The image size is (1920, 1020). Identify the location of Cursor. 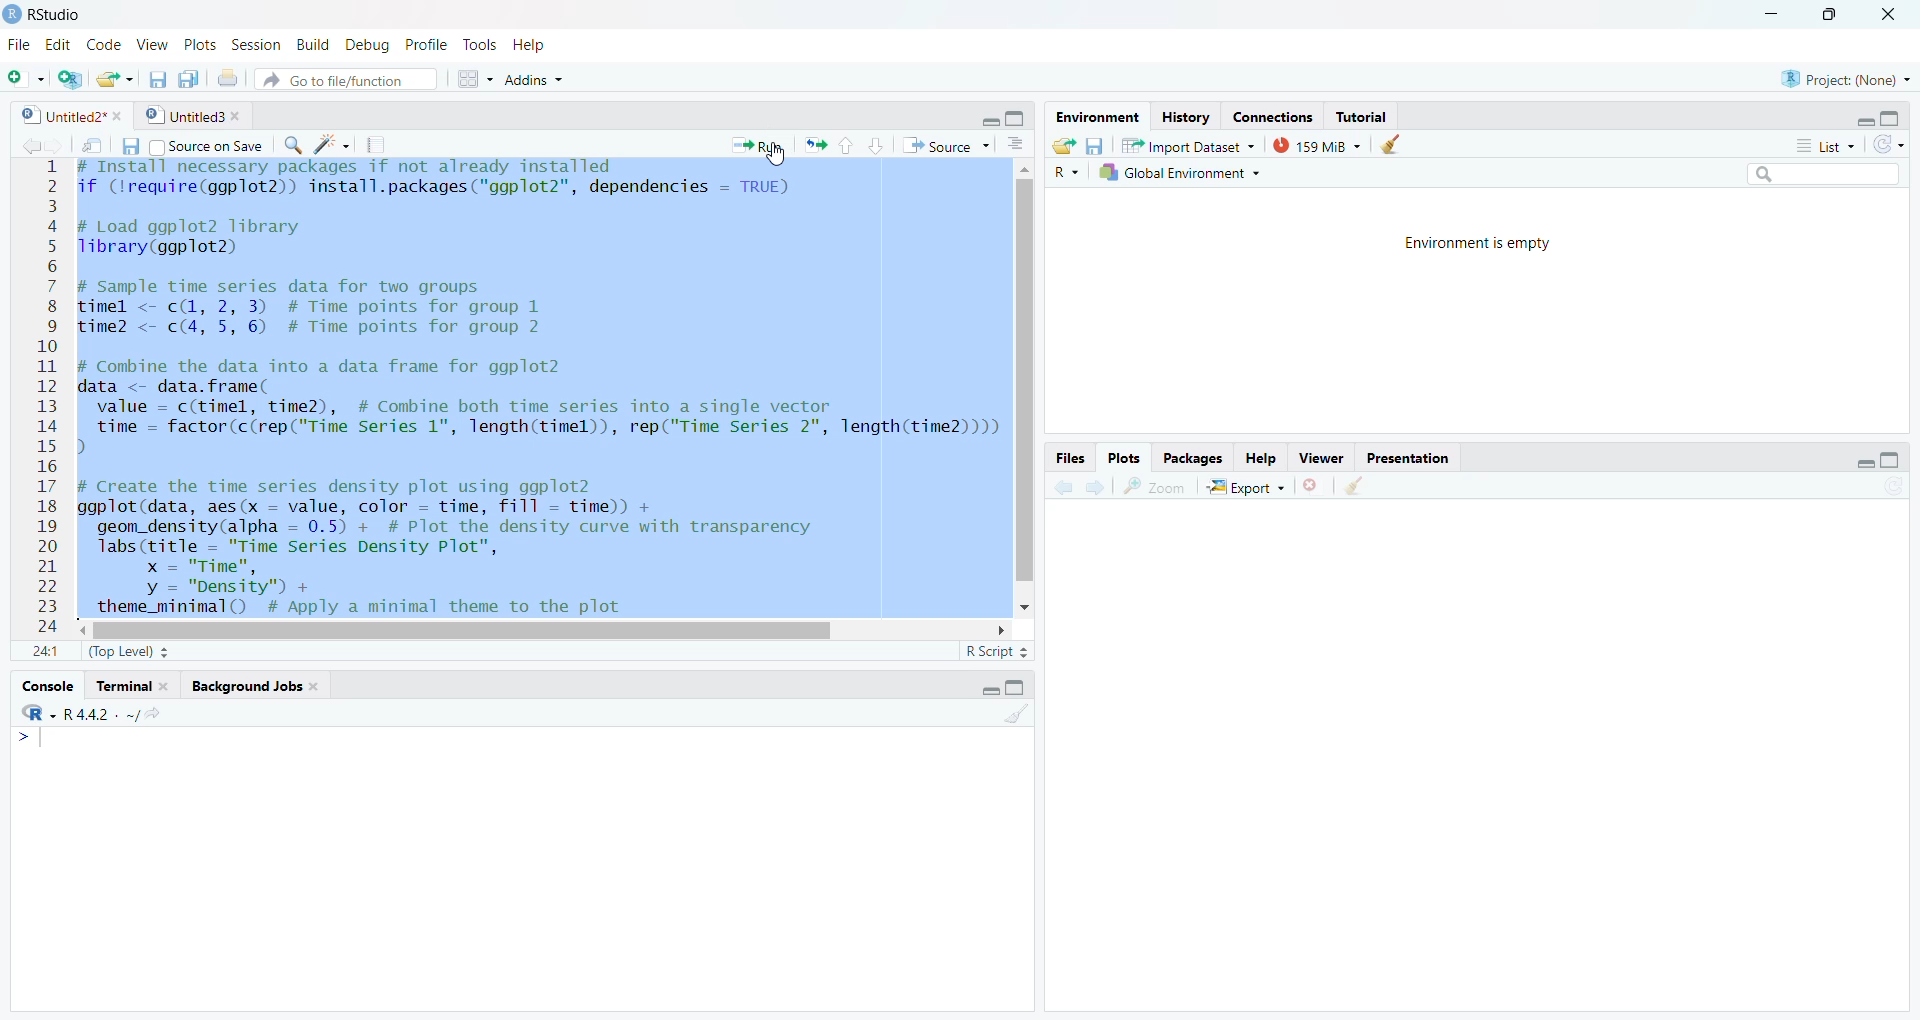
(353, 385).